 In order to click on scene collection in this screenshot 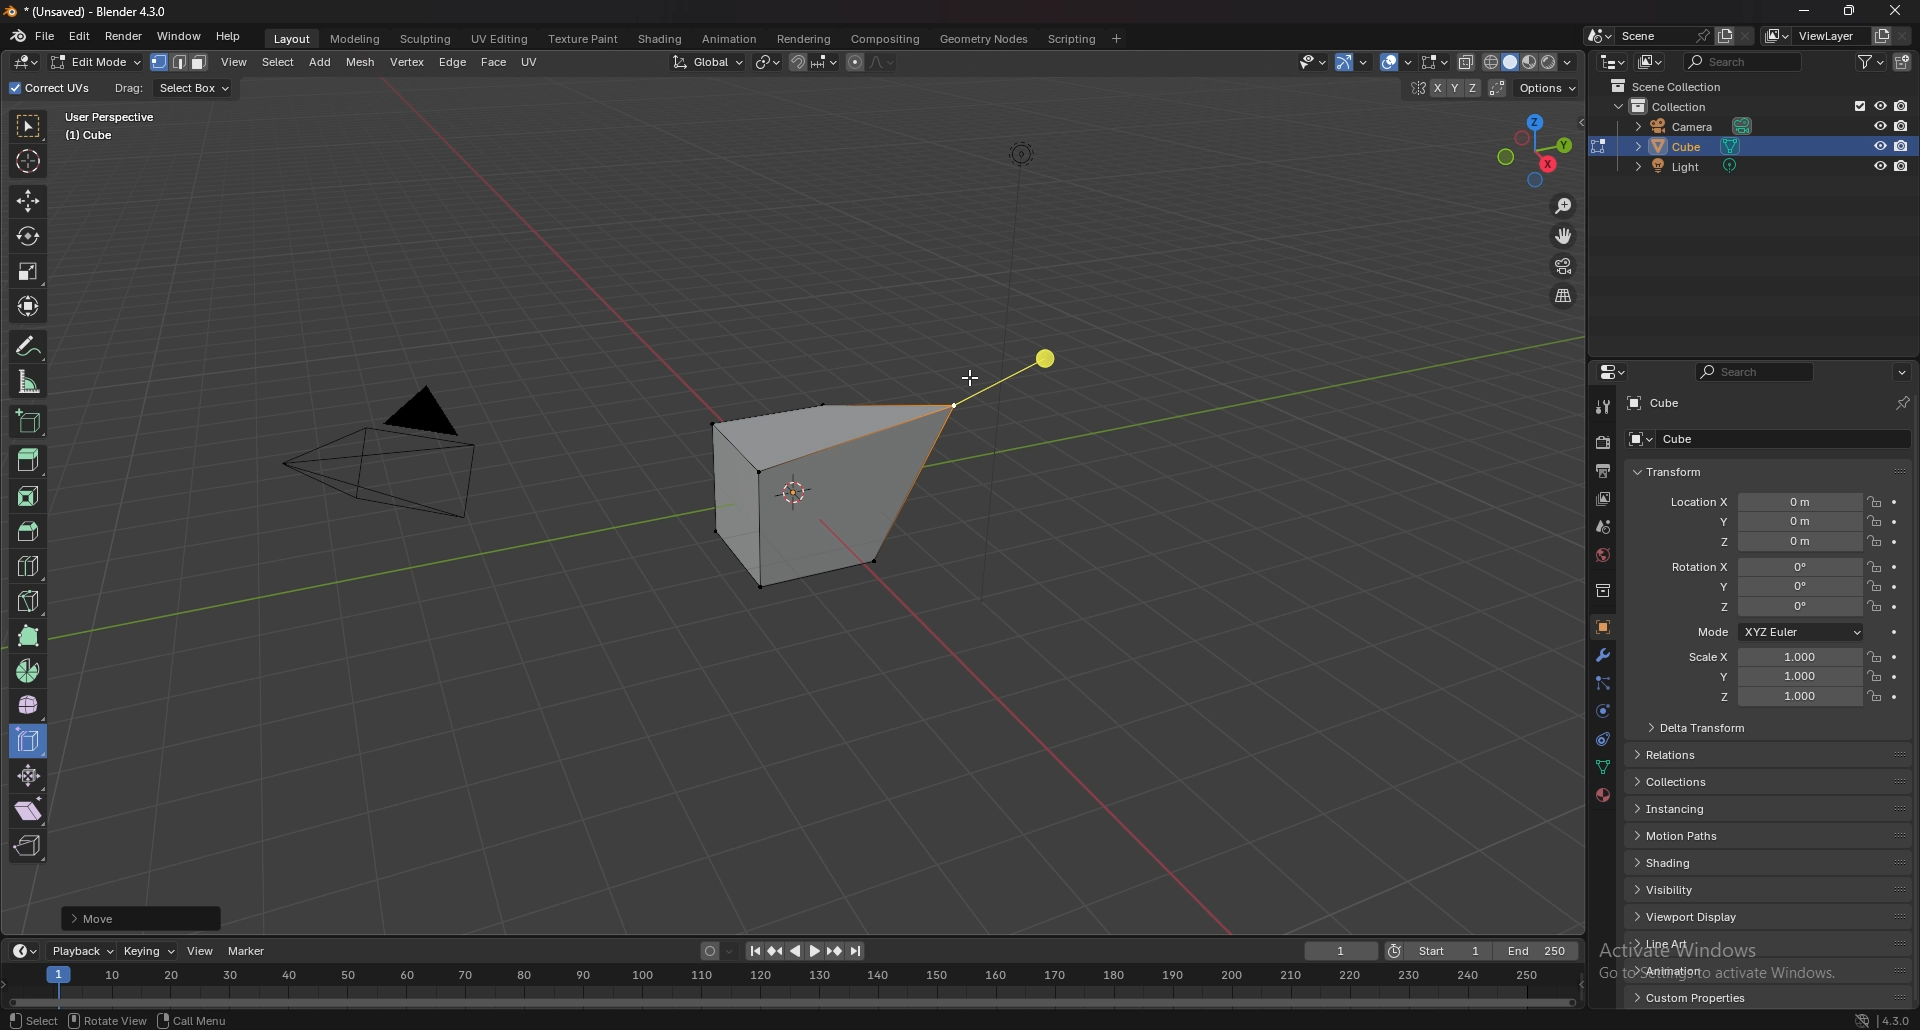, I will do `click(1678, 85)`.